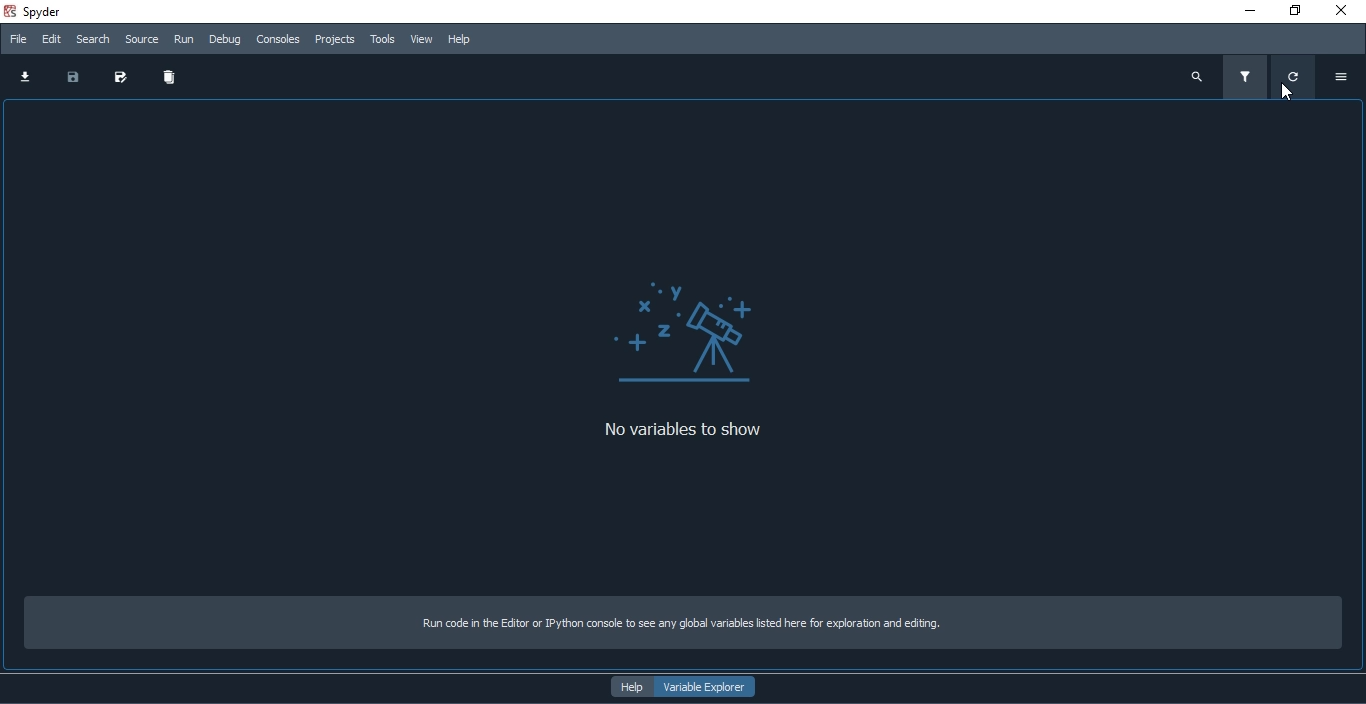 The height and width of the screenshot is (704, 1366). I want to click on variable explorer, so click(702, 686).